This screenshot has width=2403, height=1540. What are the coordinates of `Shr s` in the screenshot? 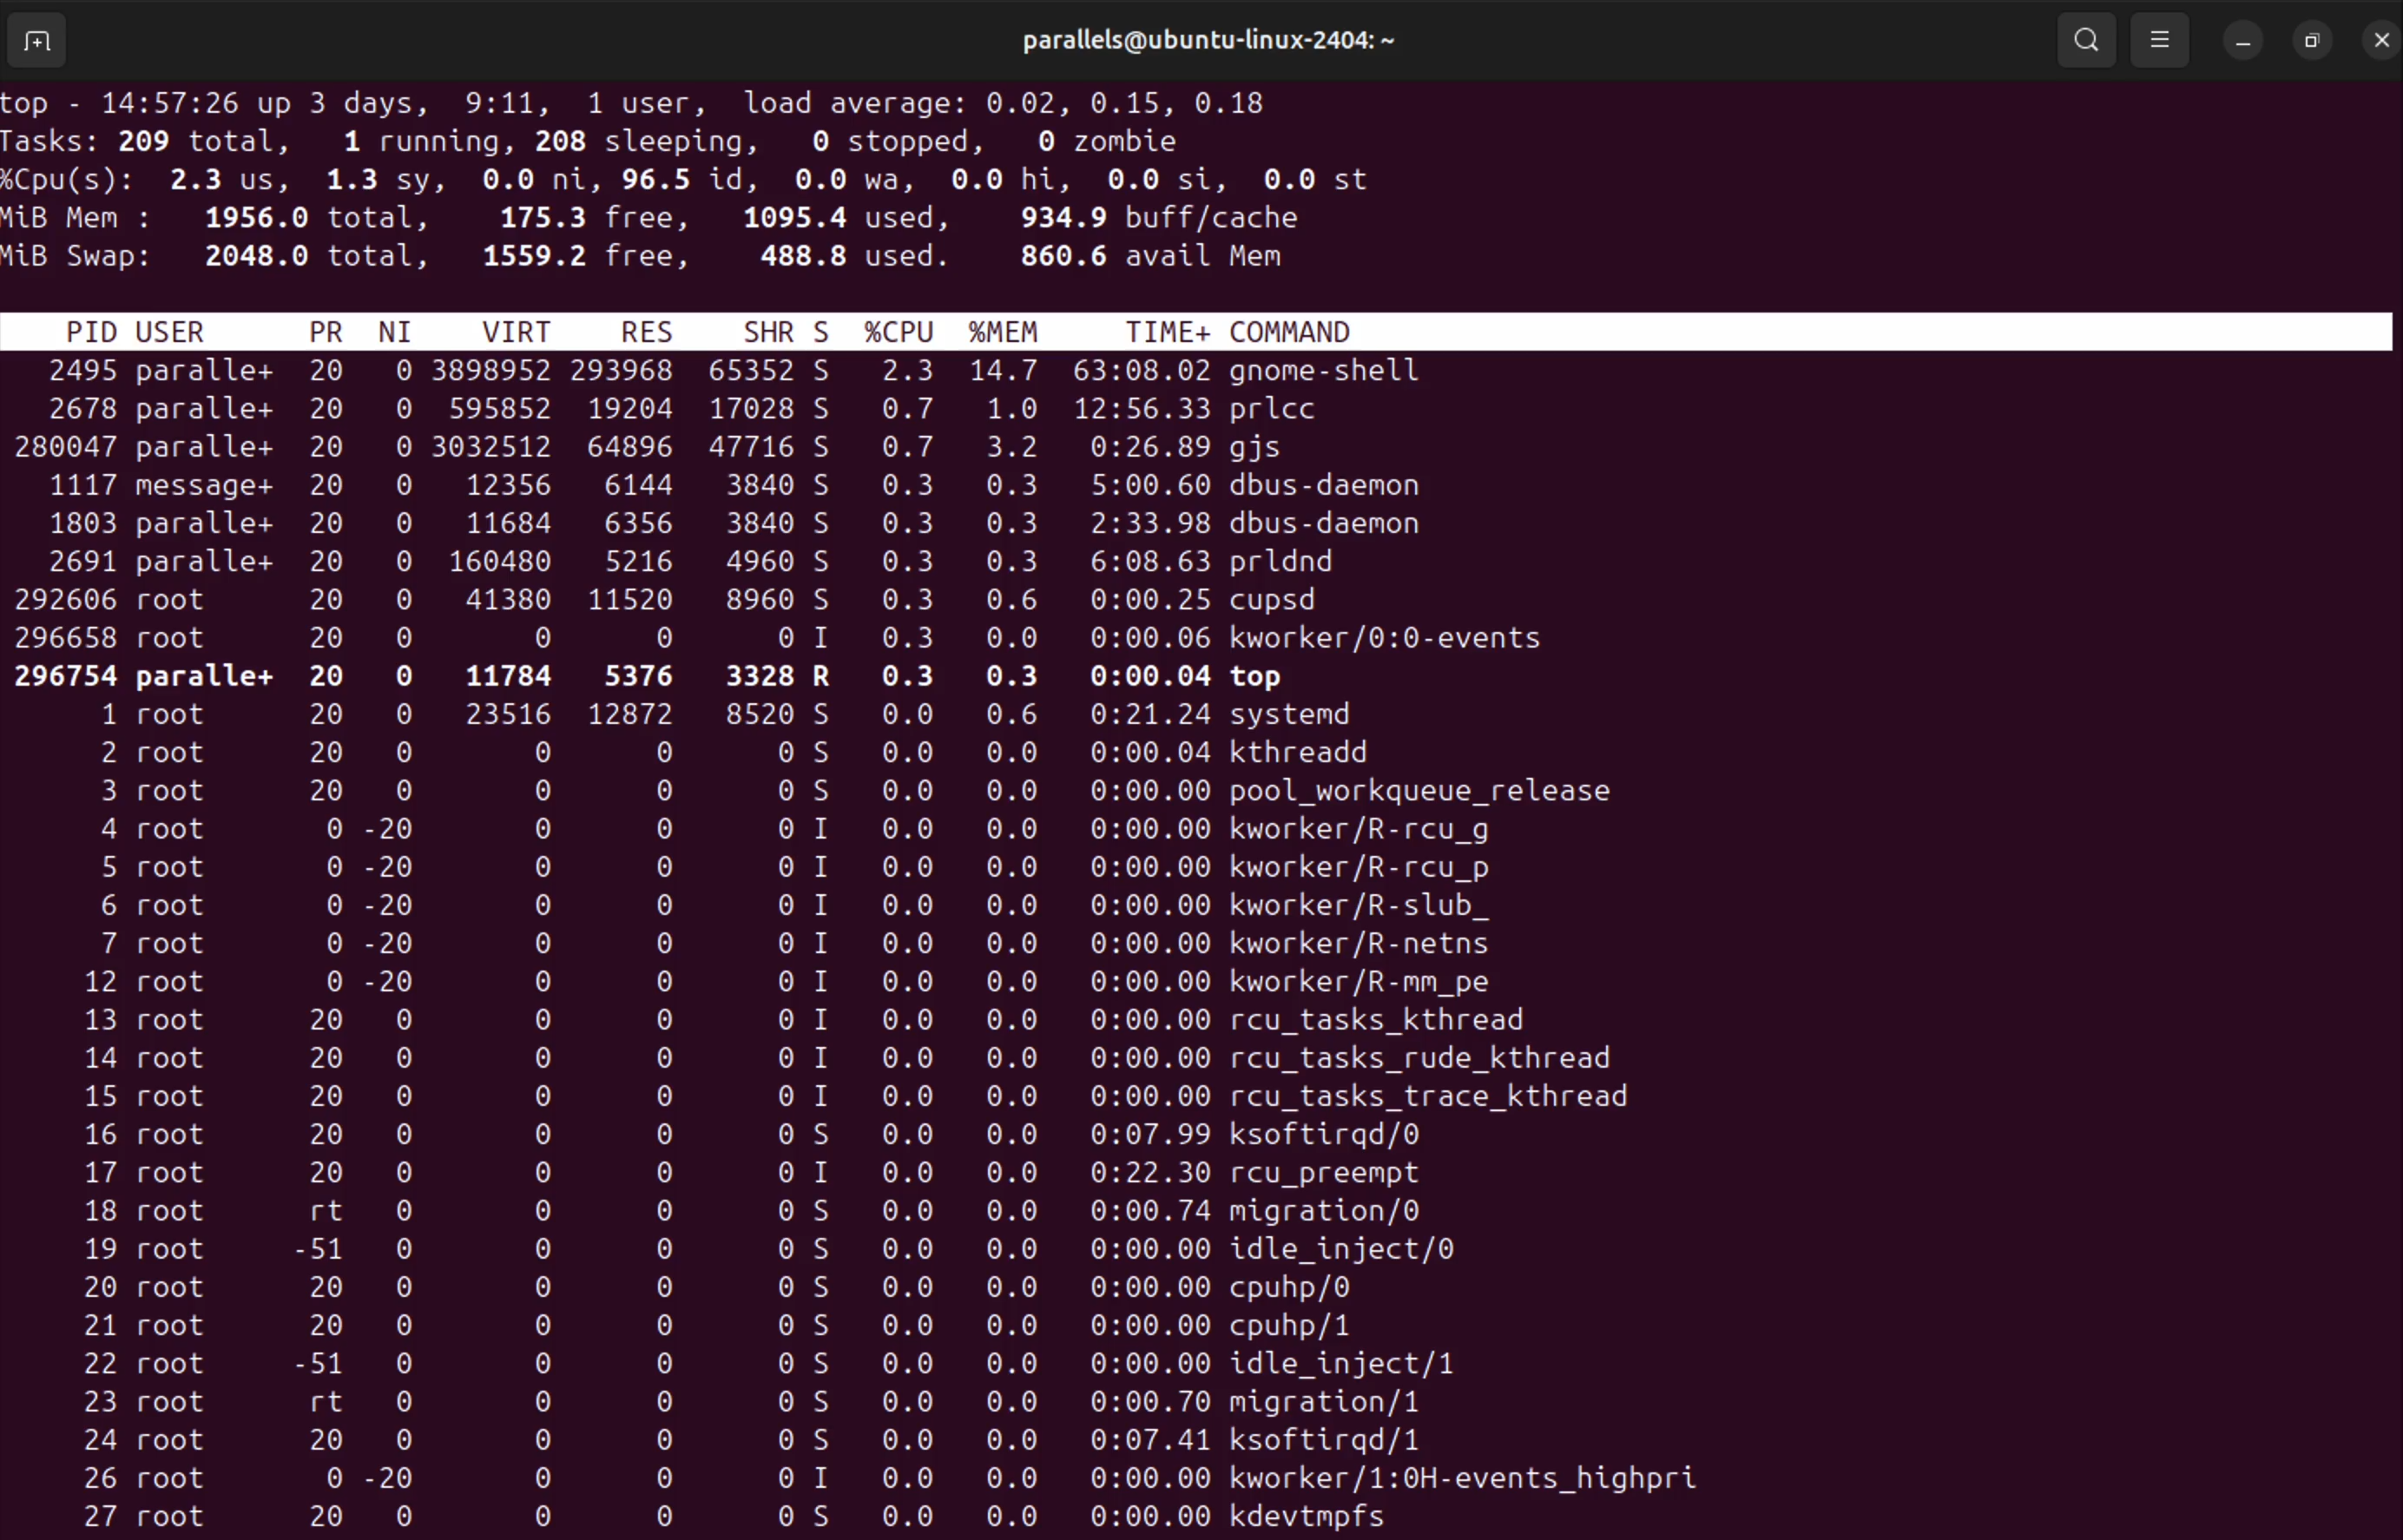 It's located at (787, 328).